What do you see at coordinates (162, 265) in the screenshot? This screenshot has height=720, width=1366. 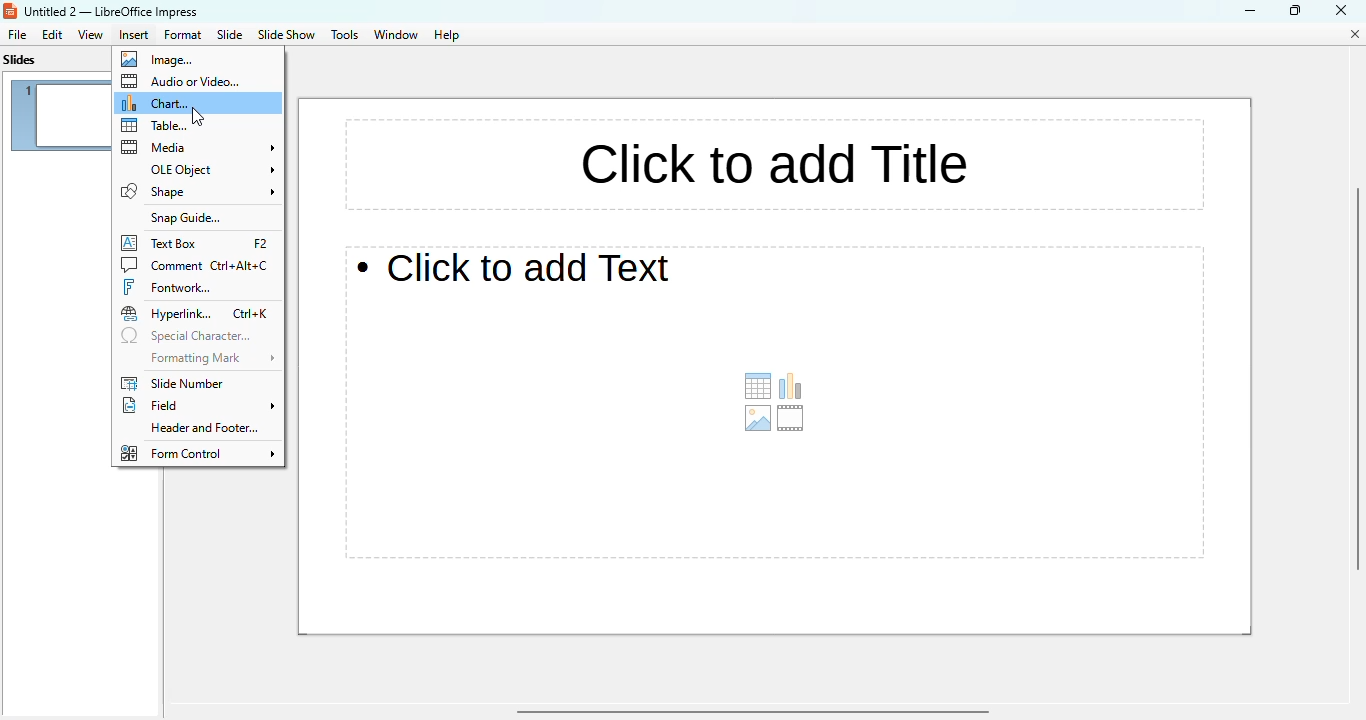 I see `comment` at bounding box center [162, 265].